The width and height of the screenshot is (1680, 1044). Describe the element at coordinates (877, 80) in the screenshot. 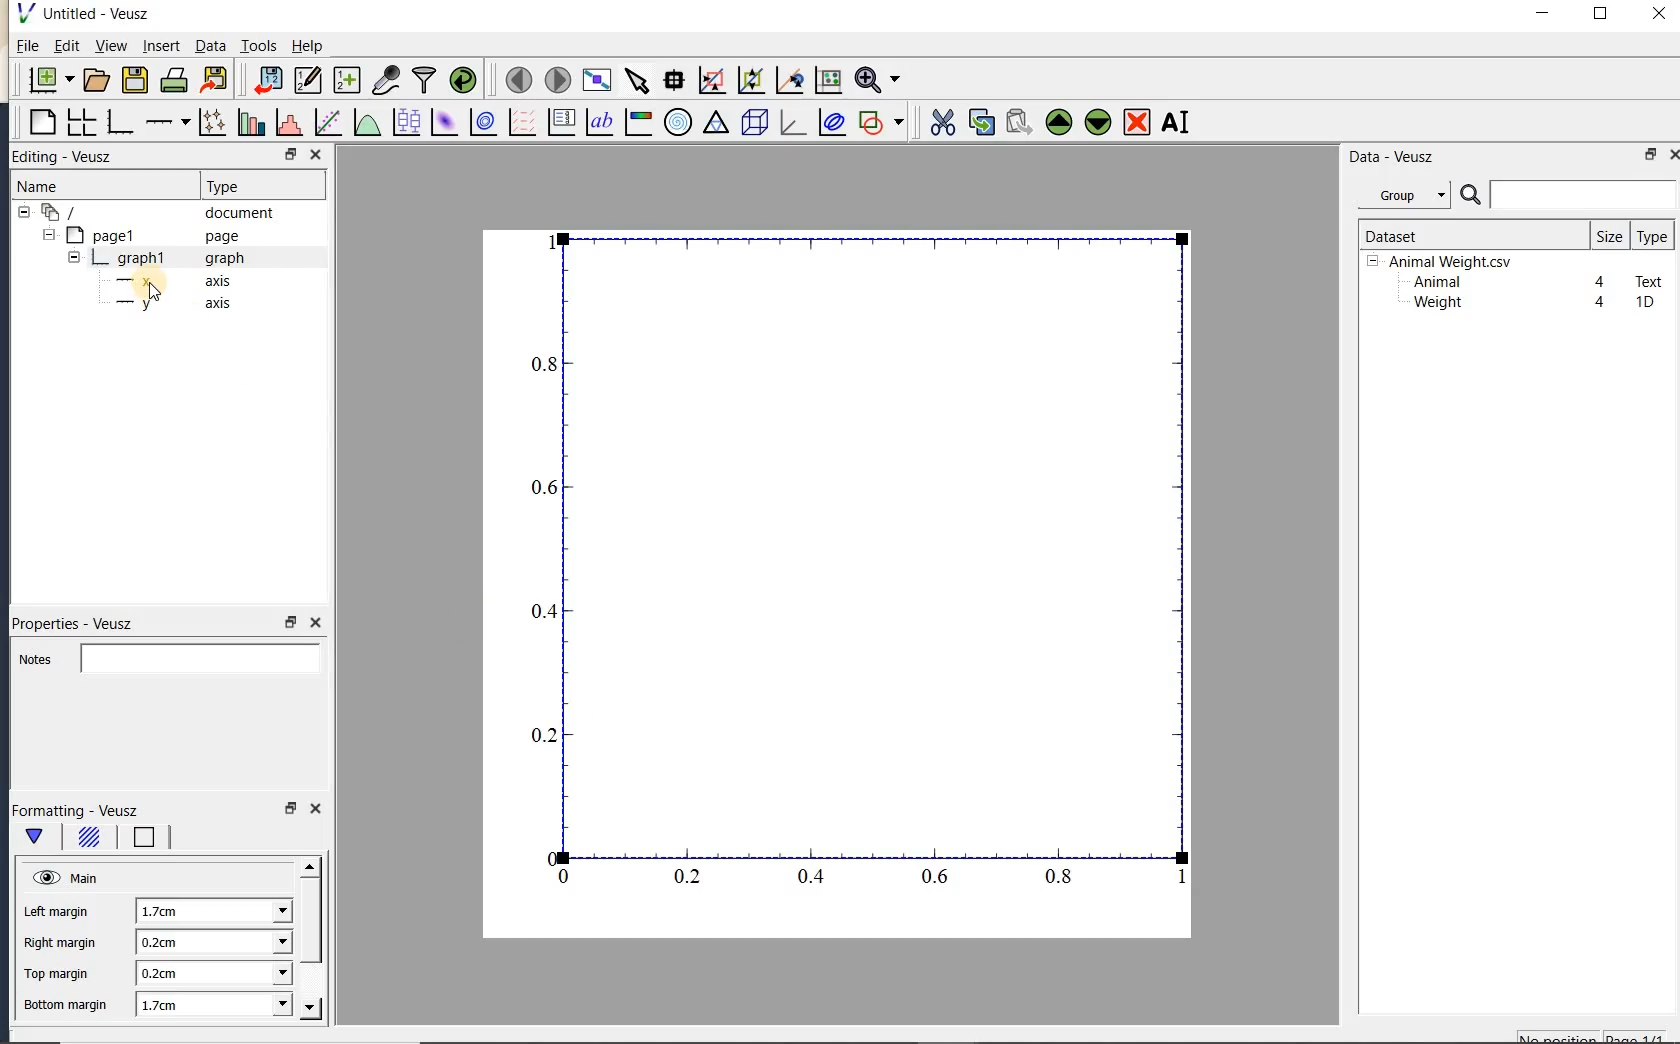

I see `zoom function menus` at that location.